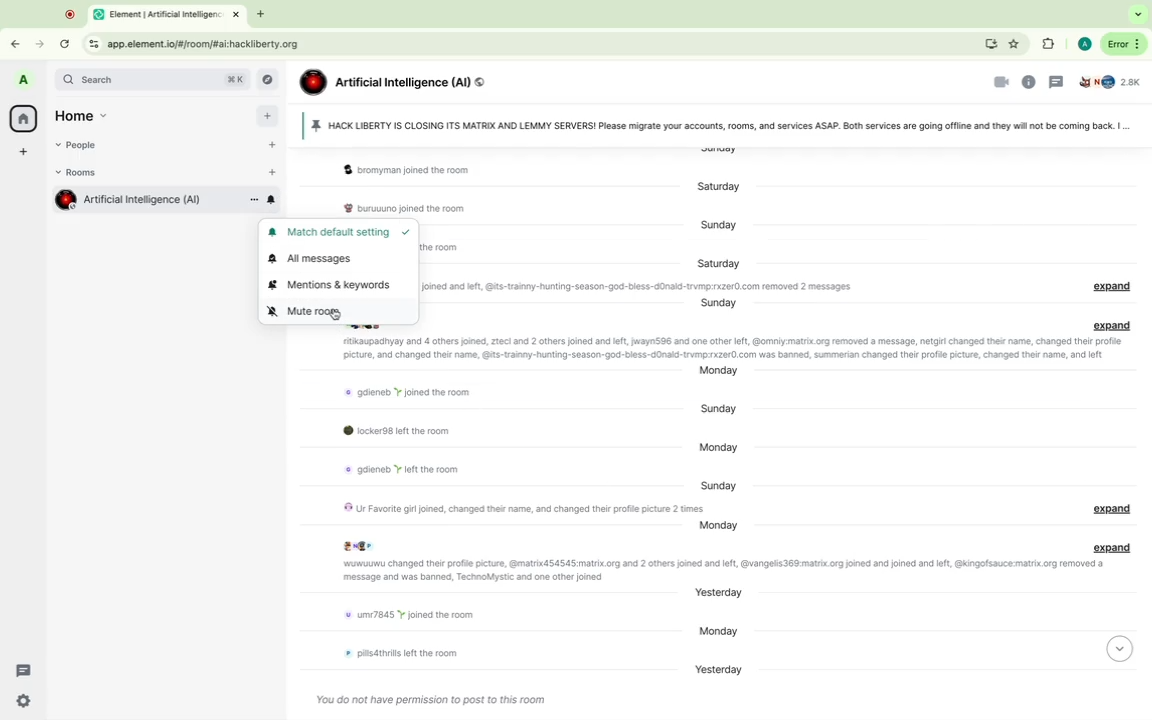 This screenshot has height=720, width=1152. What do you see at coordinates (312, 84) in the screenshot?
I see `icon` at bounding box center [312, 84].